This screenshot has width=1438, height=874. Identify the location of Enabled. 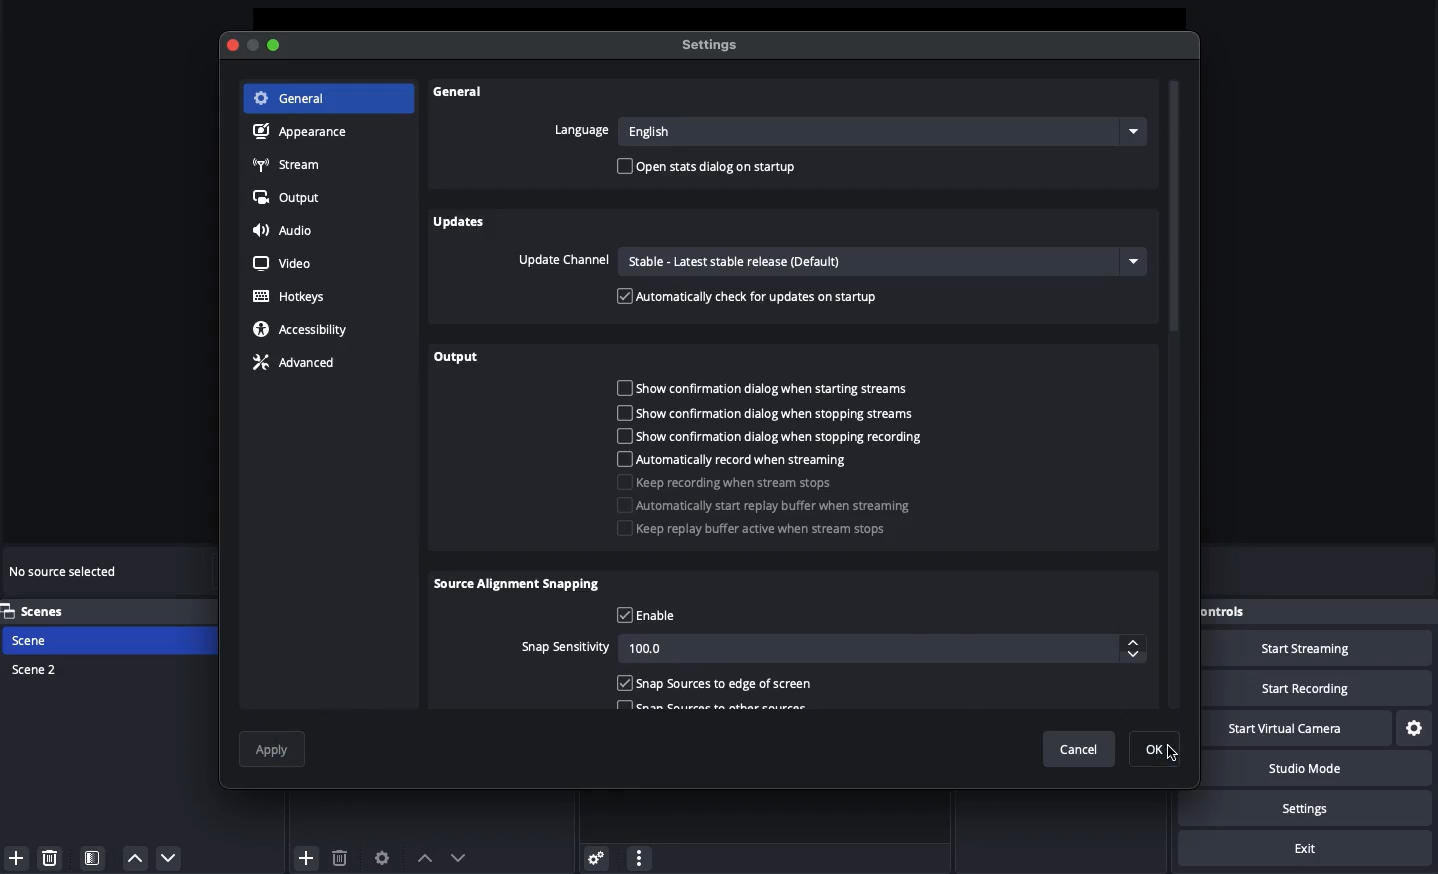
(716, 683).